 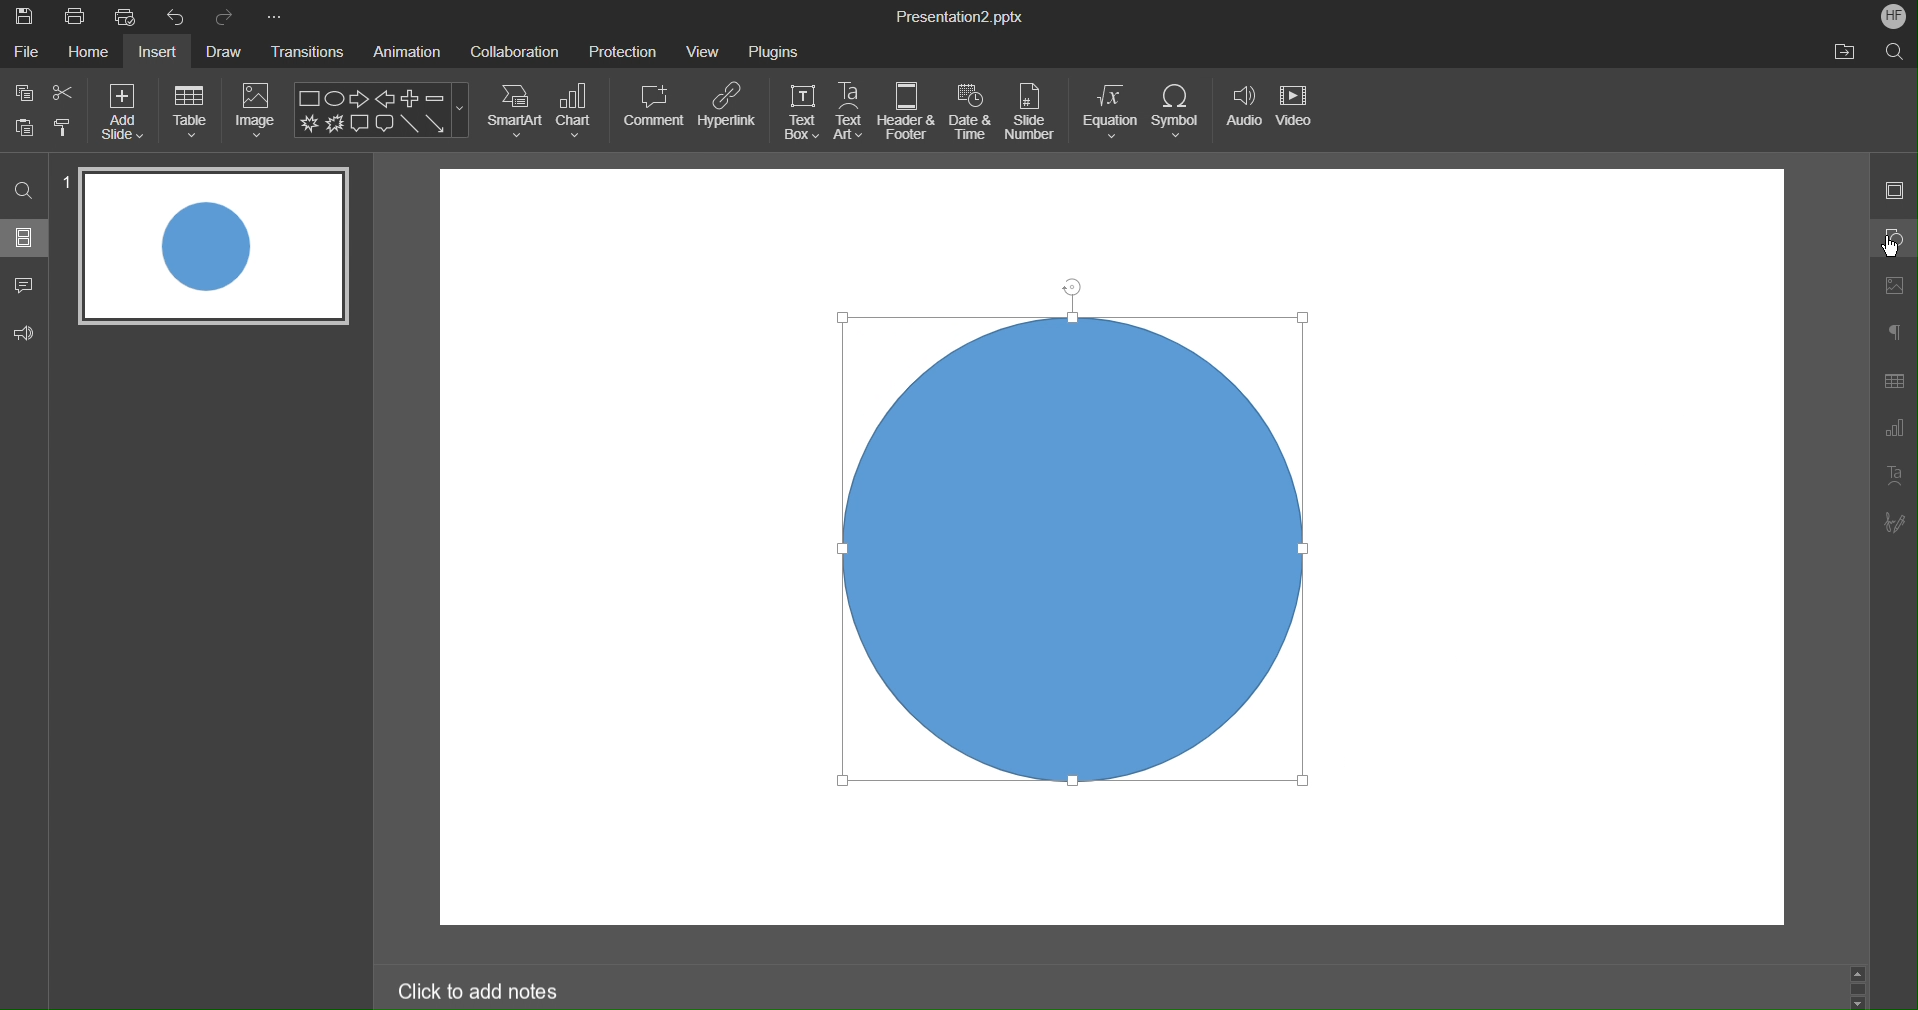 What do you see at coordinates (1896, 283) in the screenshot?
I see `Image Settings` at bounding box center [1896, 283].